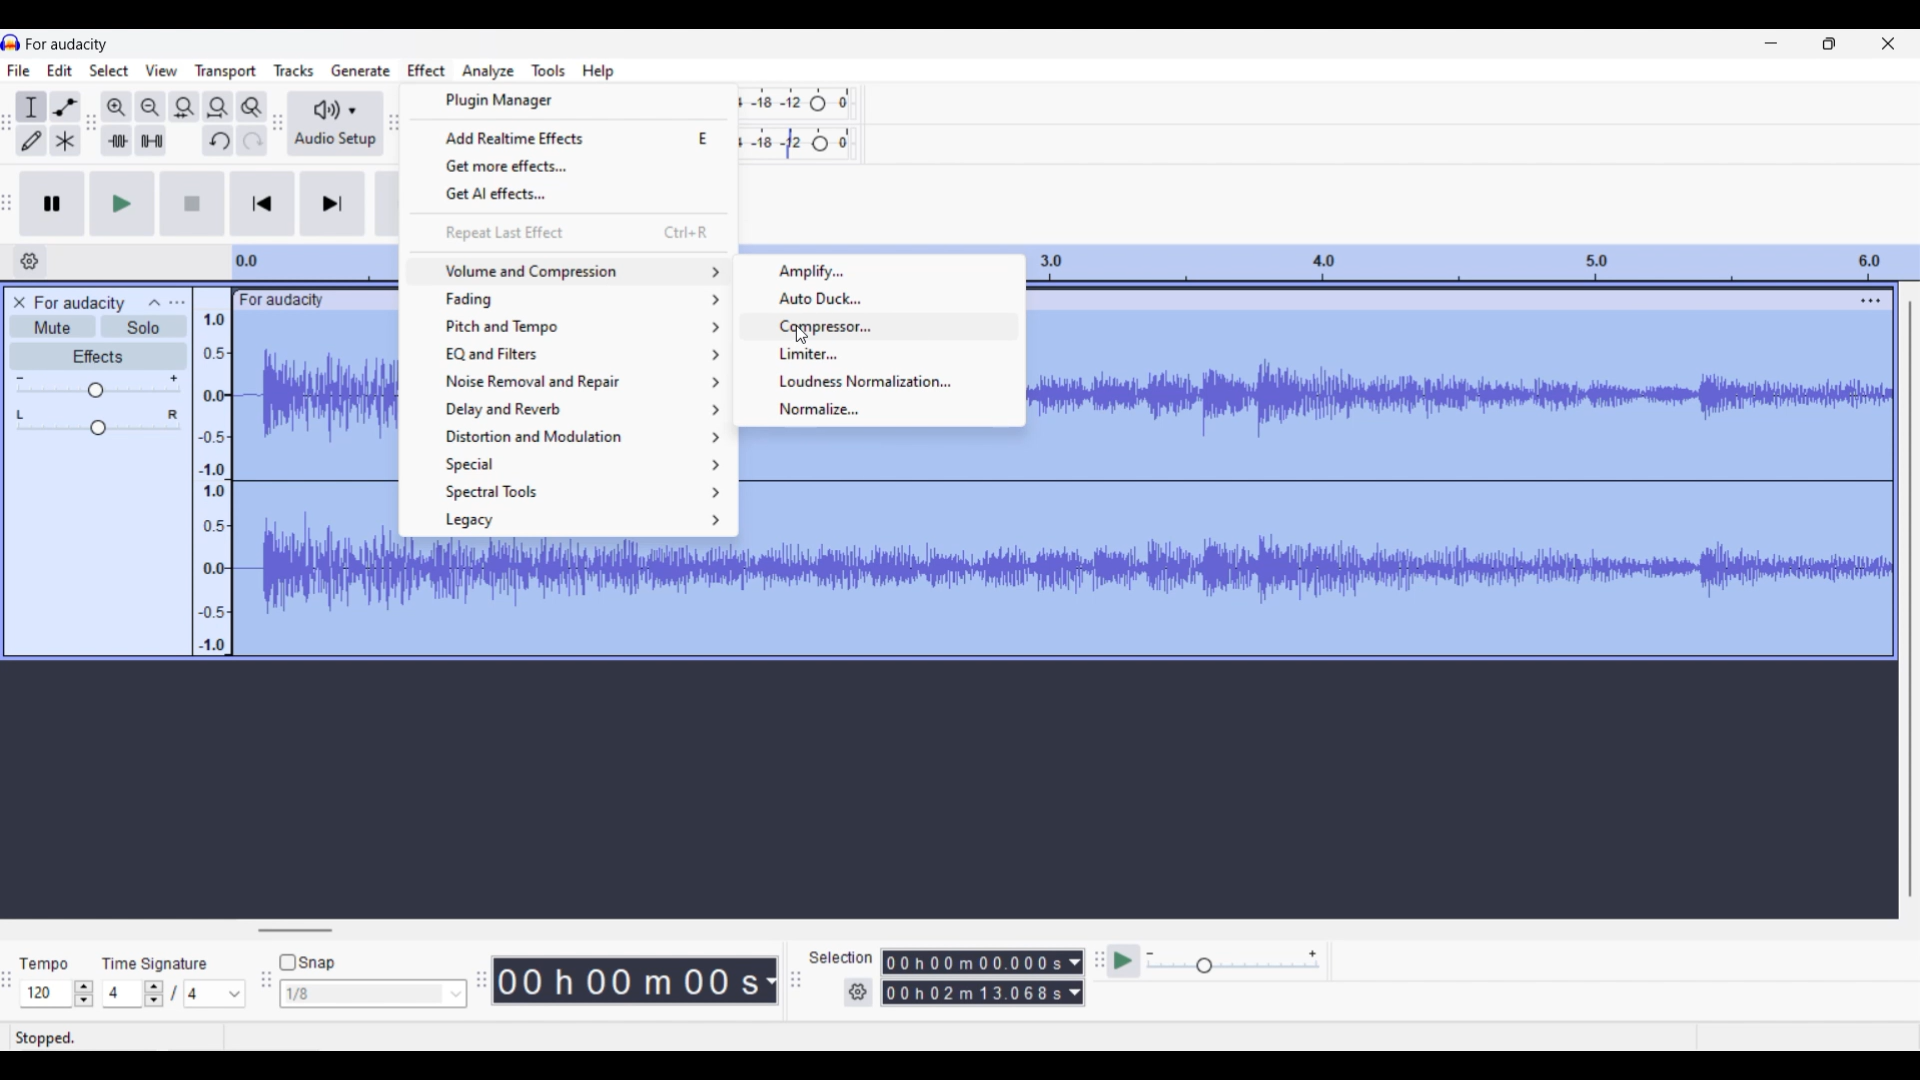  Describe the element at coordinates (569, 232) in the screenshot. I see `Repeat last effect` at that location.